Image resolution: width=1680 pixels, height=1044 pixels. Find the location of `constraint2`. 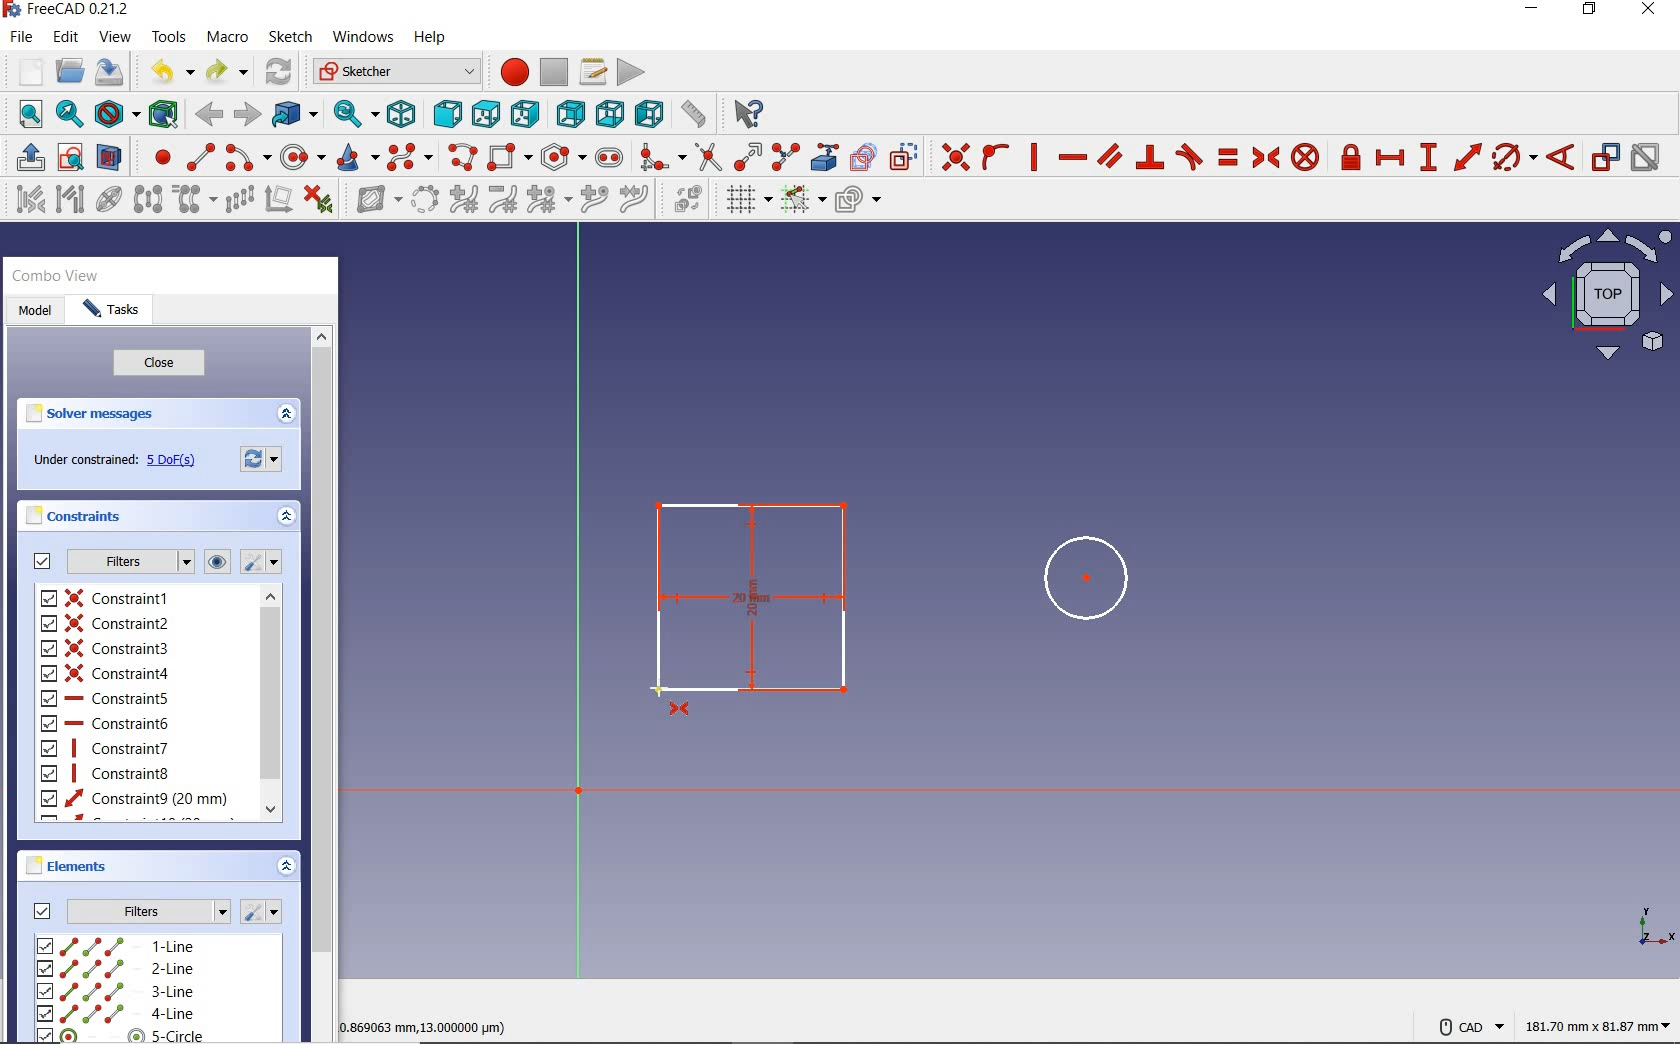

constraint2 is located at coordinates (106, 623).